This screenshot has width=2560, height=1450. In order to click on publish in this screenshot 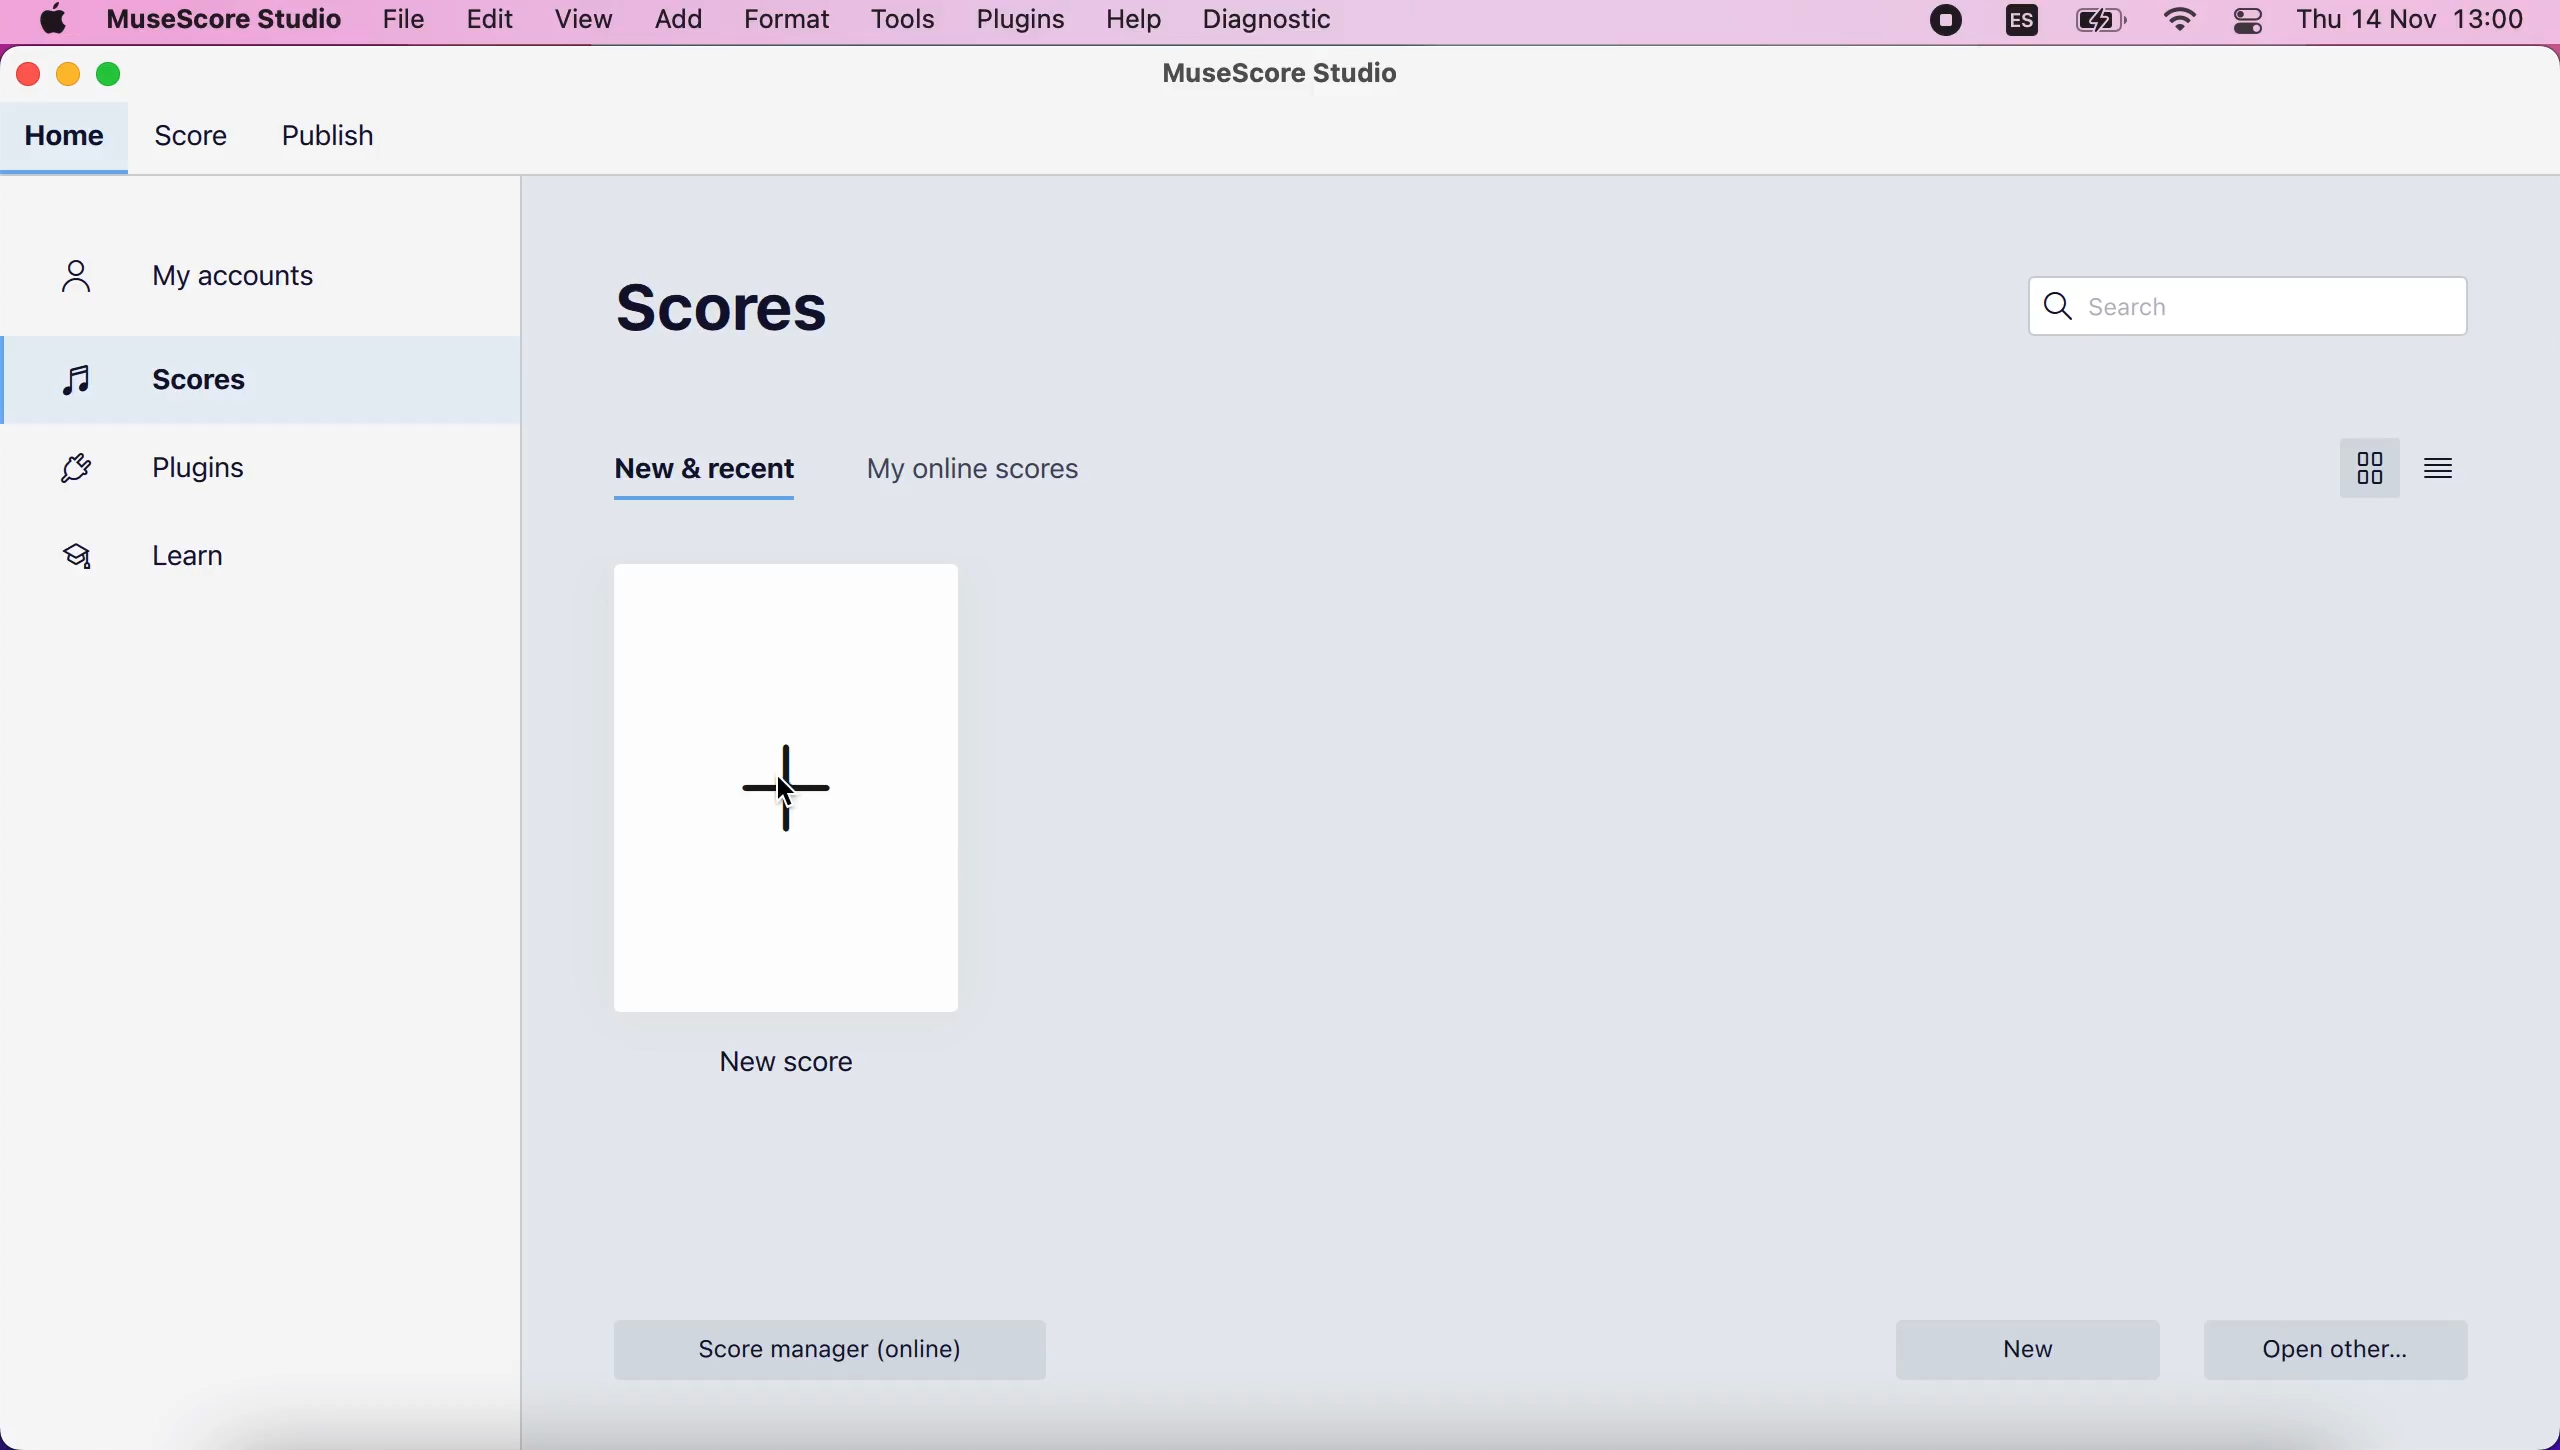, I will do `click(341, 141)`.